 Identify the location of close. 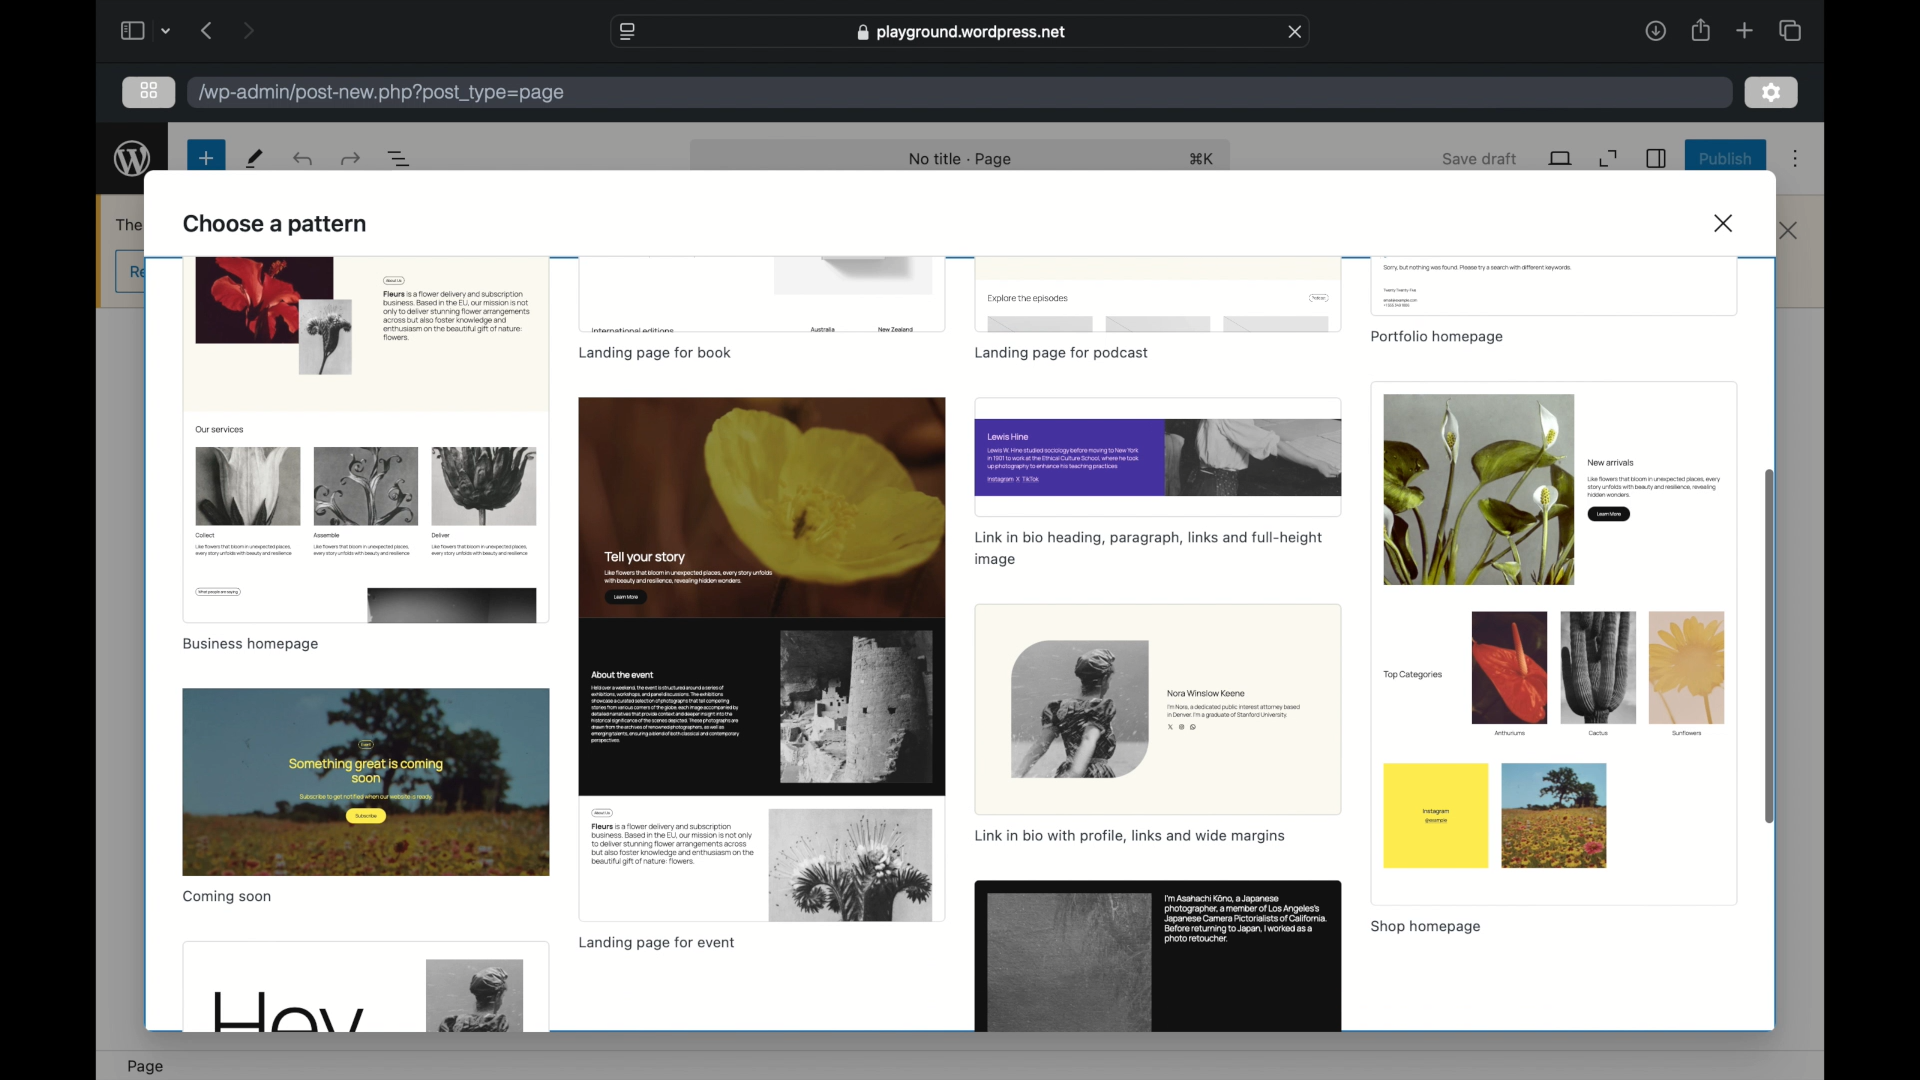
(1728, 222).